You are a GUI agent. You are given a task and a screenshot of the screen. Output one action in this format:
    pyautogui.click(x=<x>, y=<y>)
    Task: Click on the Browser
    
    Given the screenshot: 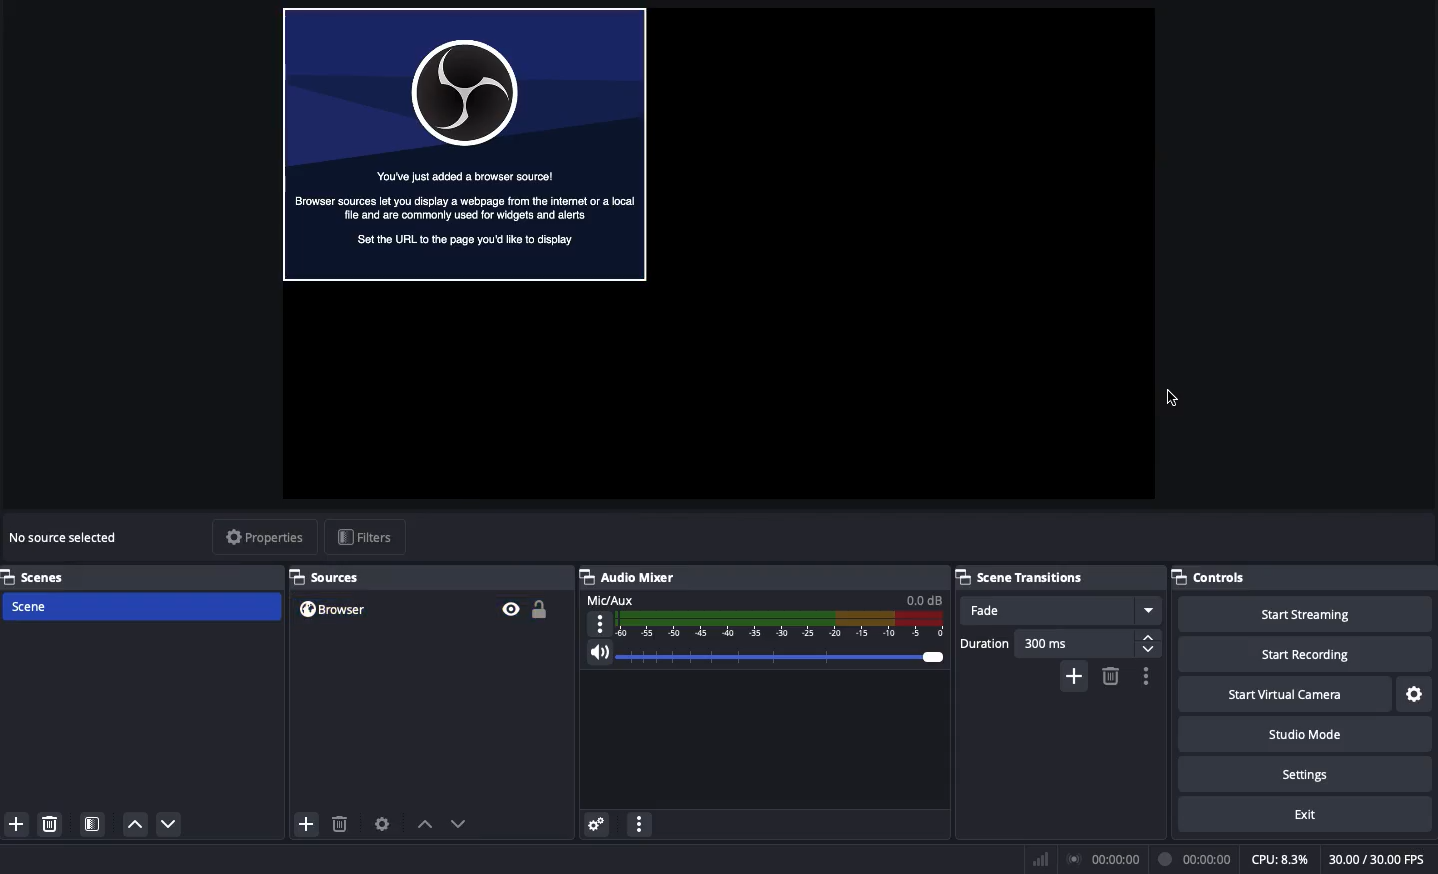 What is the action you would take?
    pyautogui.click(x=386, y=609)
    